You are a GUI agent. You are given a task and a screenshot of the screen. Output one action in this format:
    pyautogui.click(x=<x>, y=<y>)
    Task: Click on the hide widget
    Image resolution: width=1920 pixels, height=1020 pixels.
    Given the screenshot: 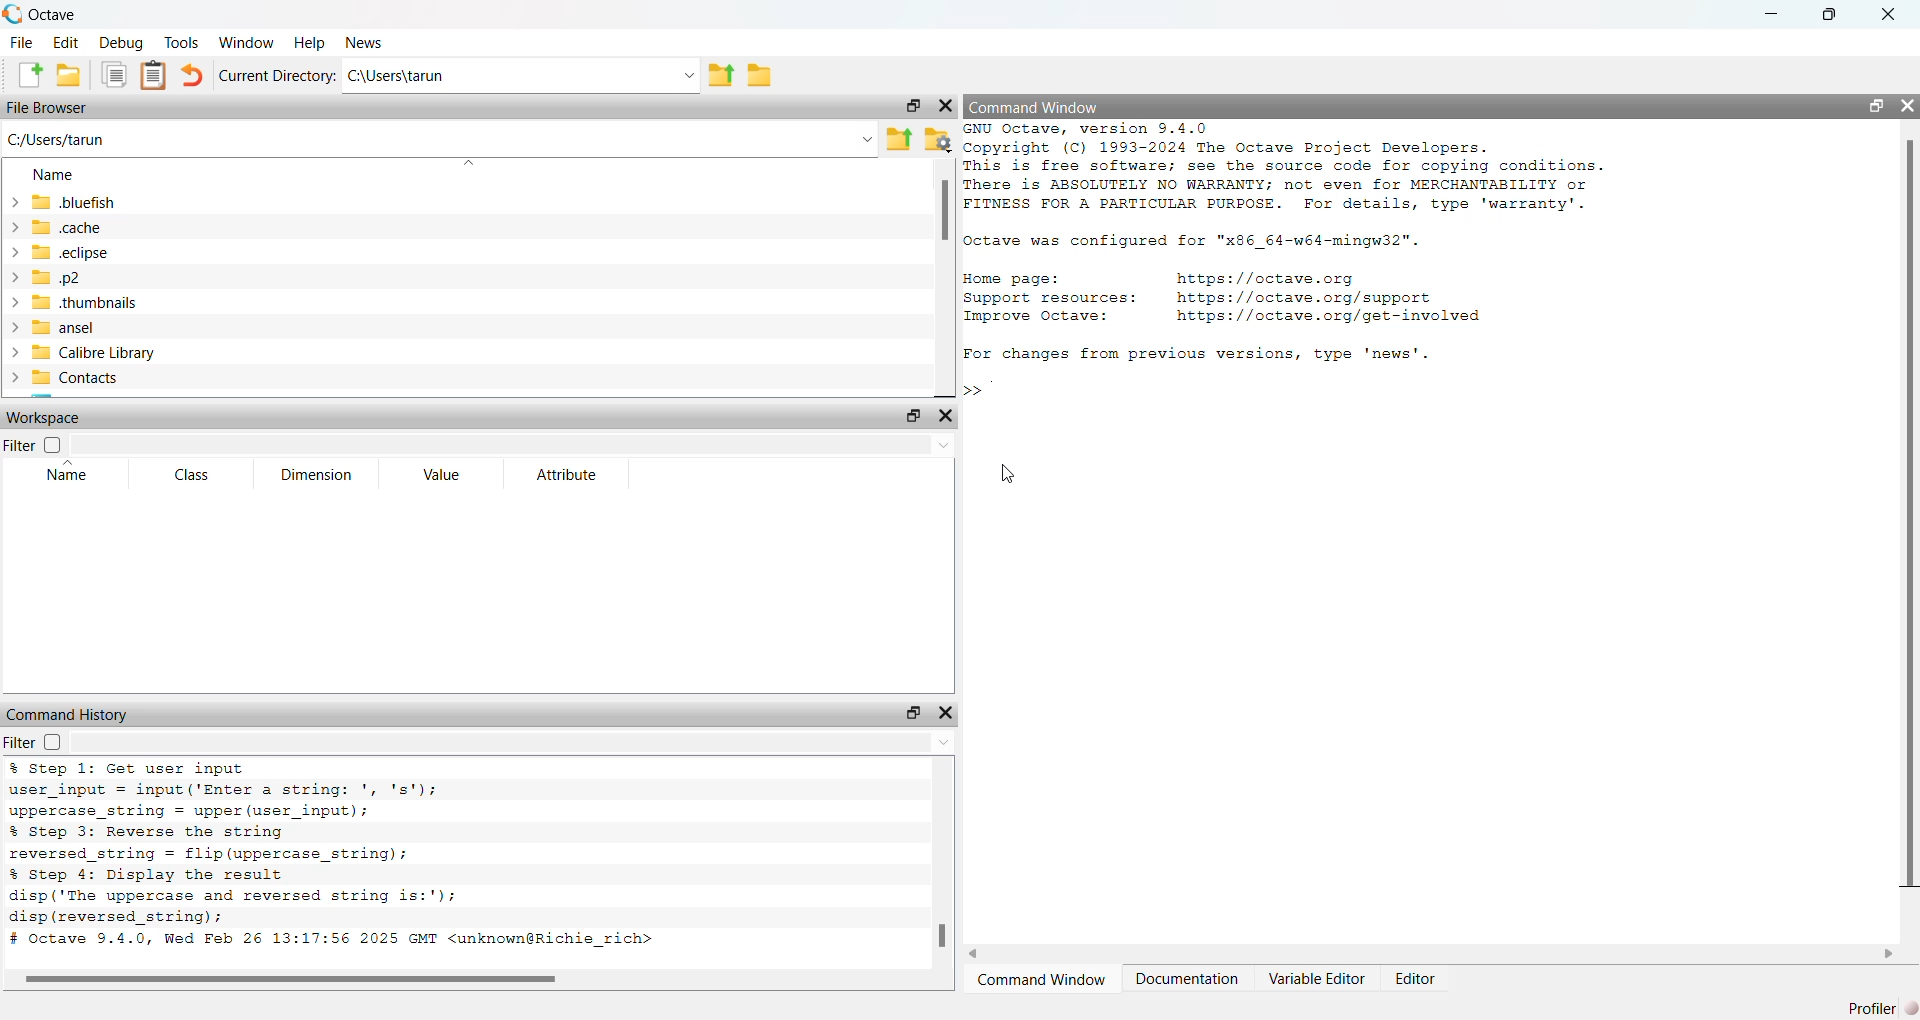 What is the action you would take?
    pyautogui.click(x=1908, y=104)
    